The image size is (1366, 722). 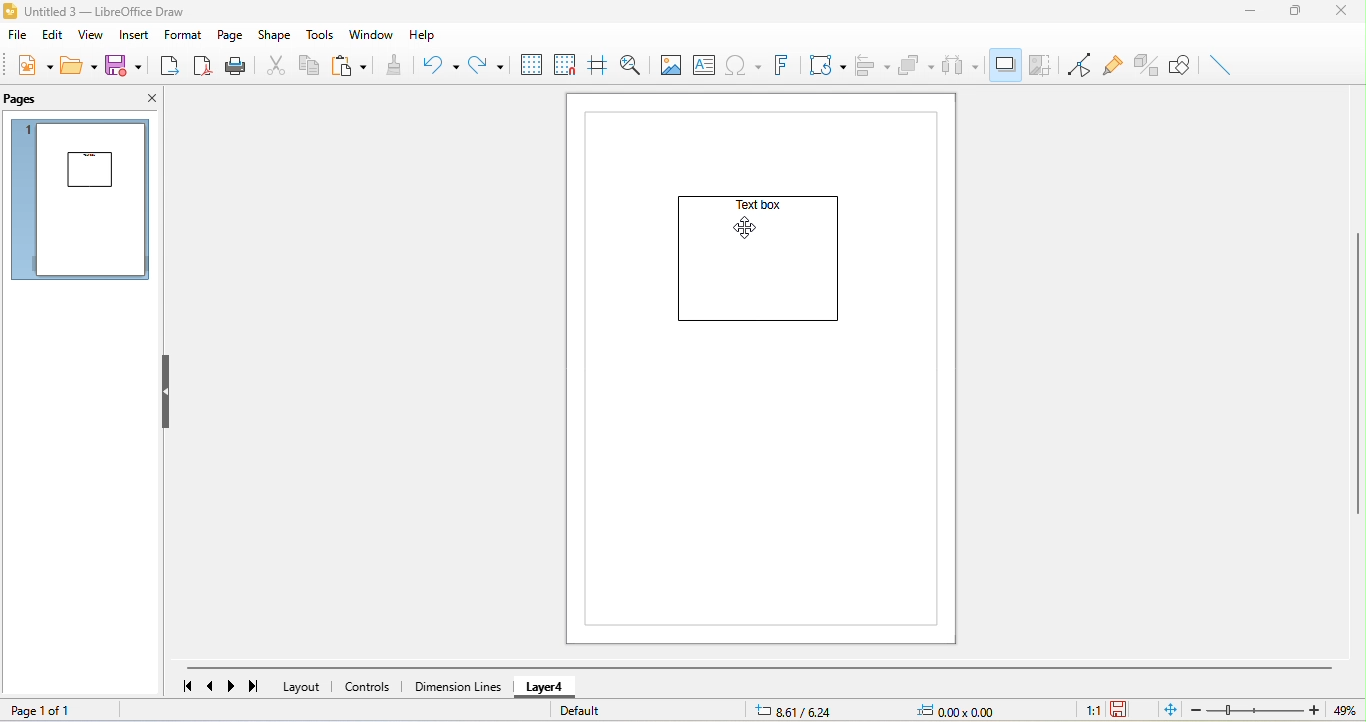 I want to click on toggle extrusion, so click(x=1147, y=62).